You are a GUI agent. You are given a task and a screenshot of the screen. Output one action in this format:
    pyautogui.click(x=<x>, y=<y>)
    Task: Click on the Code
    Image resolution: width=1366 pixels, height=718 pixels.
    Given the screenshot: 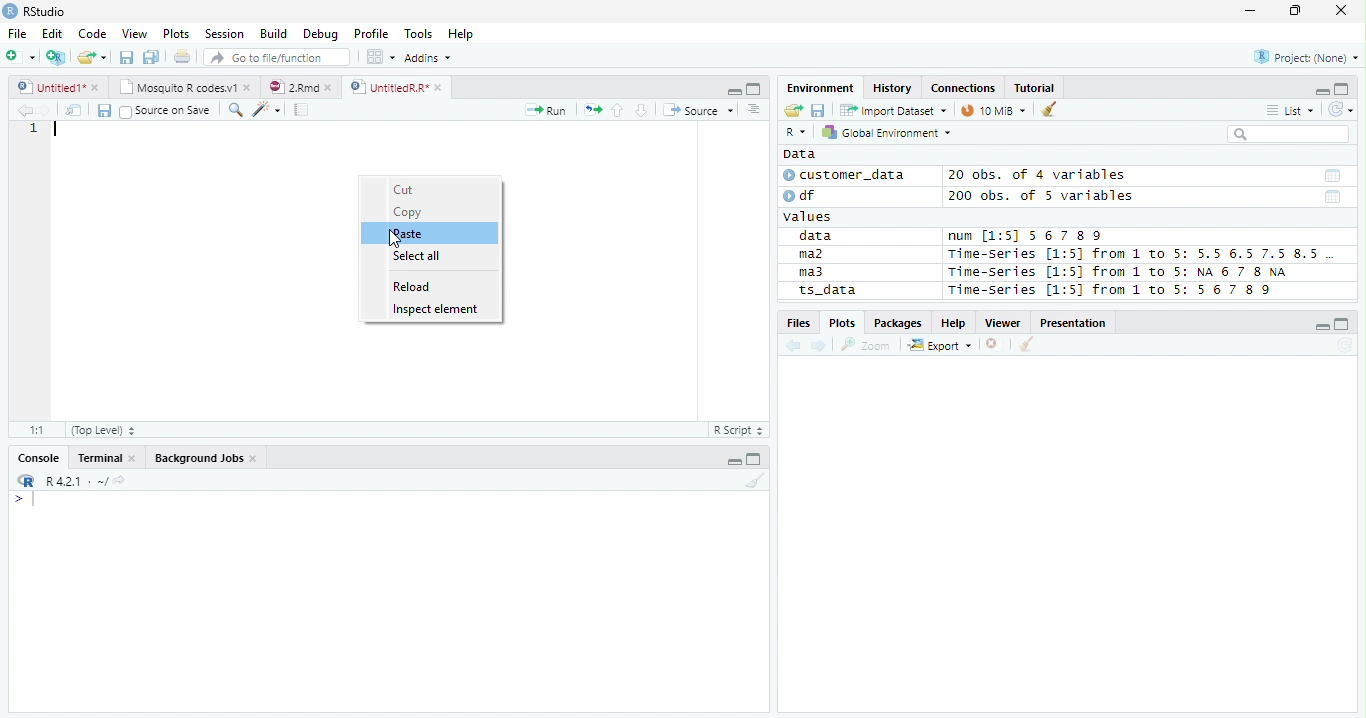 What is the action you would take?
    pyautogui.click(x=94, y=34)
    